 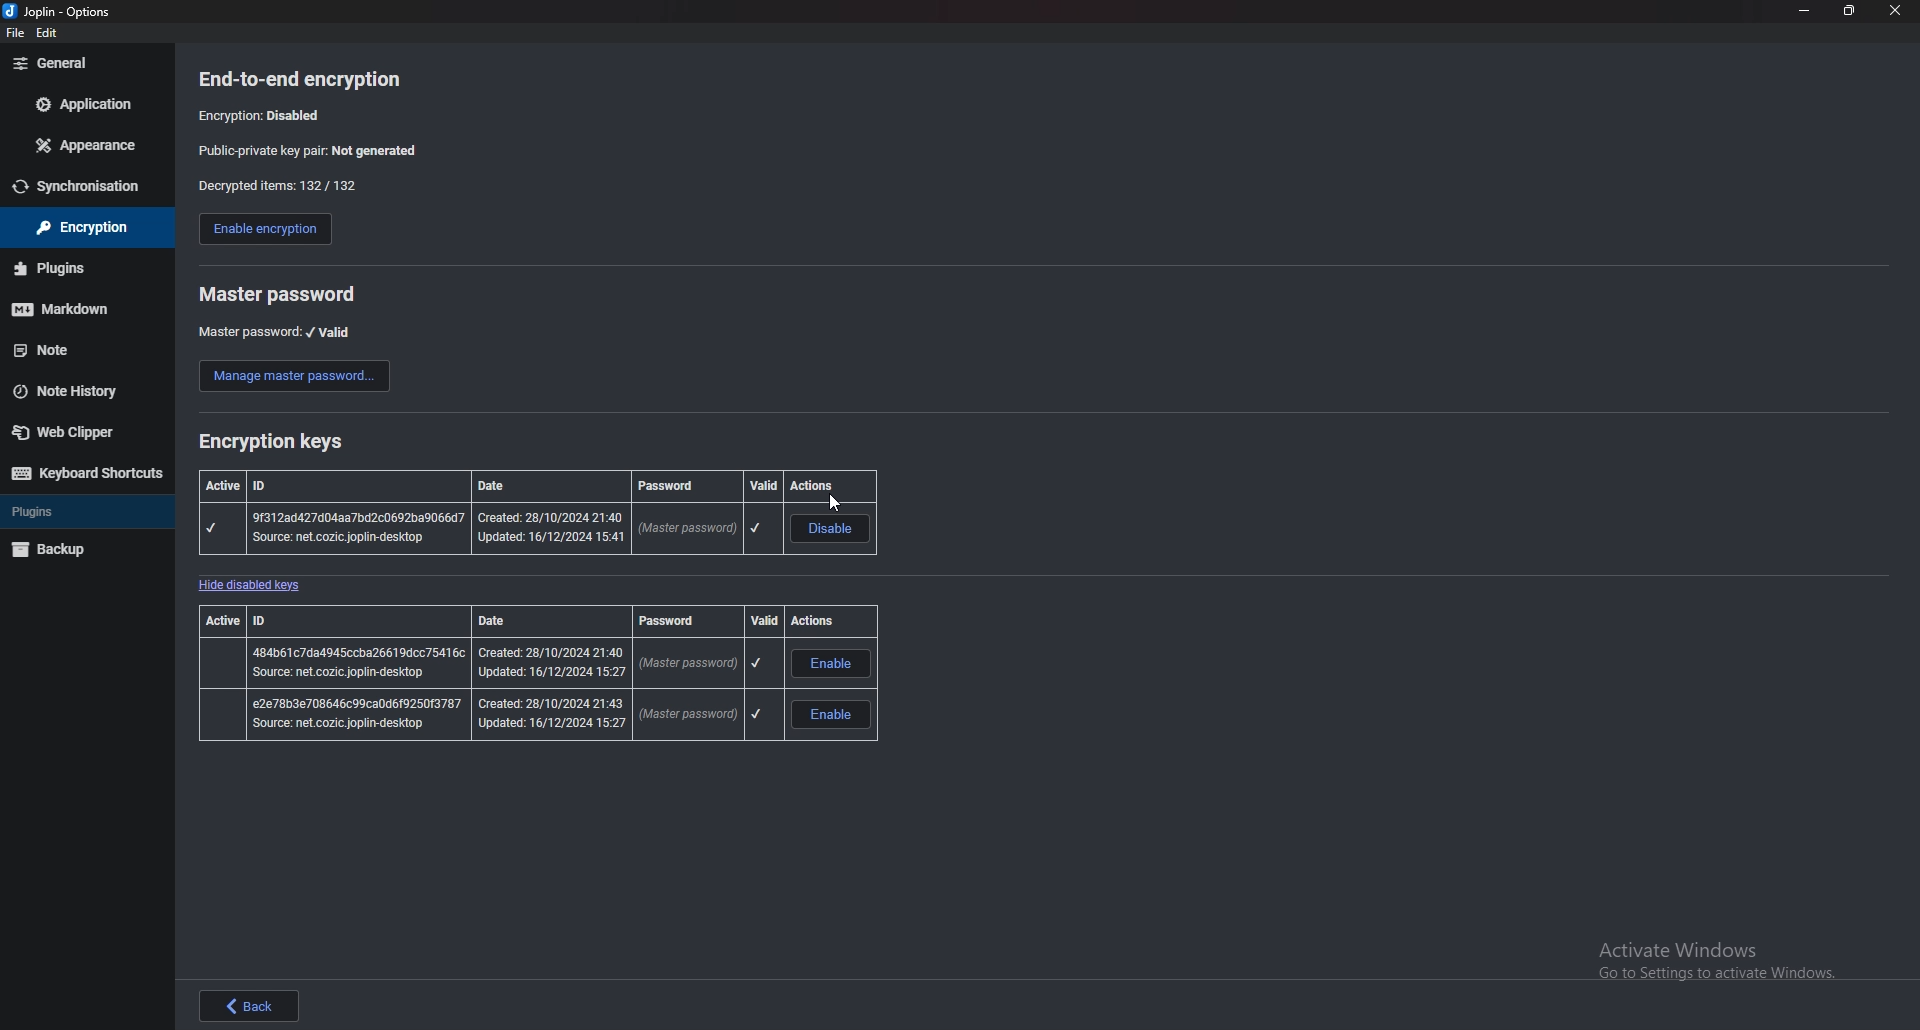 What do you see at coordinates (1712, 957) in the screenshot?
I see `Activate Windows` at bounding box center [1712, 957].